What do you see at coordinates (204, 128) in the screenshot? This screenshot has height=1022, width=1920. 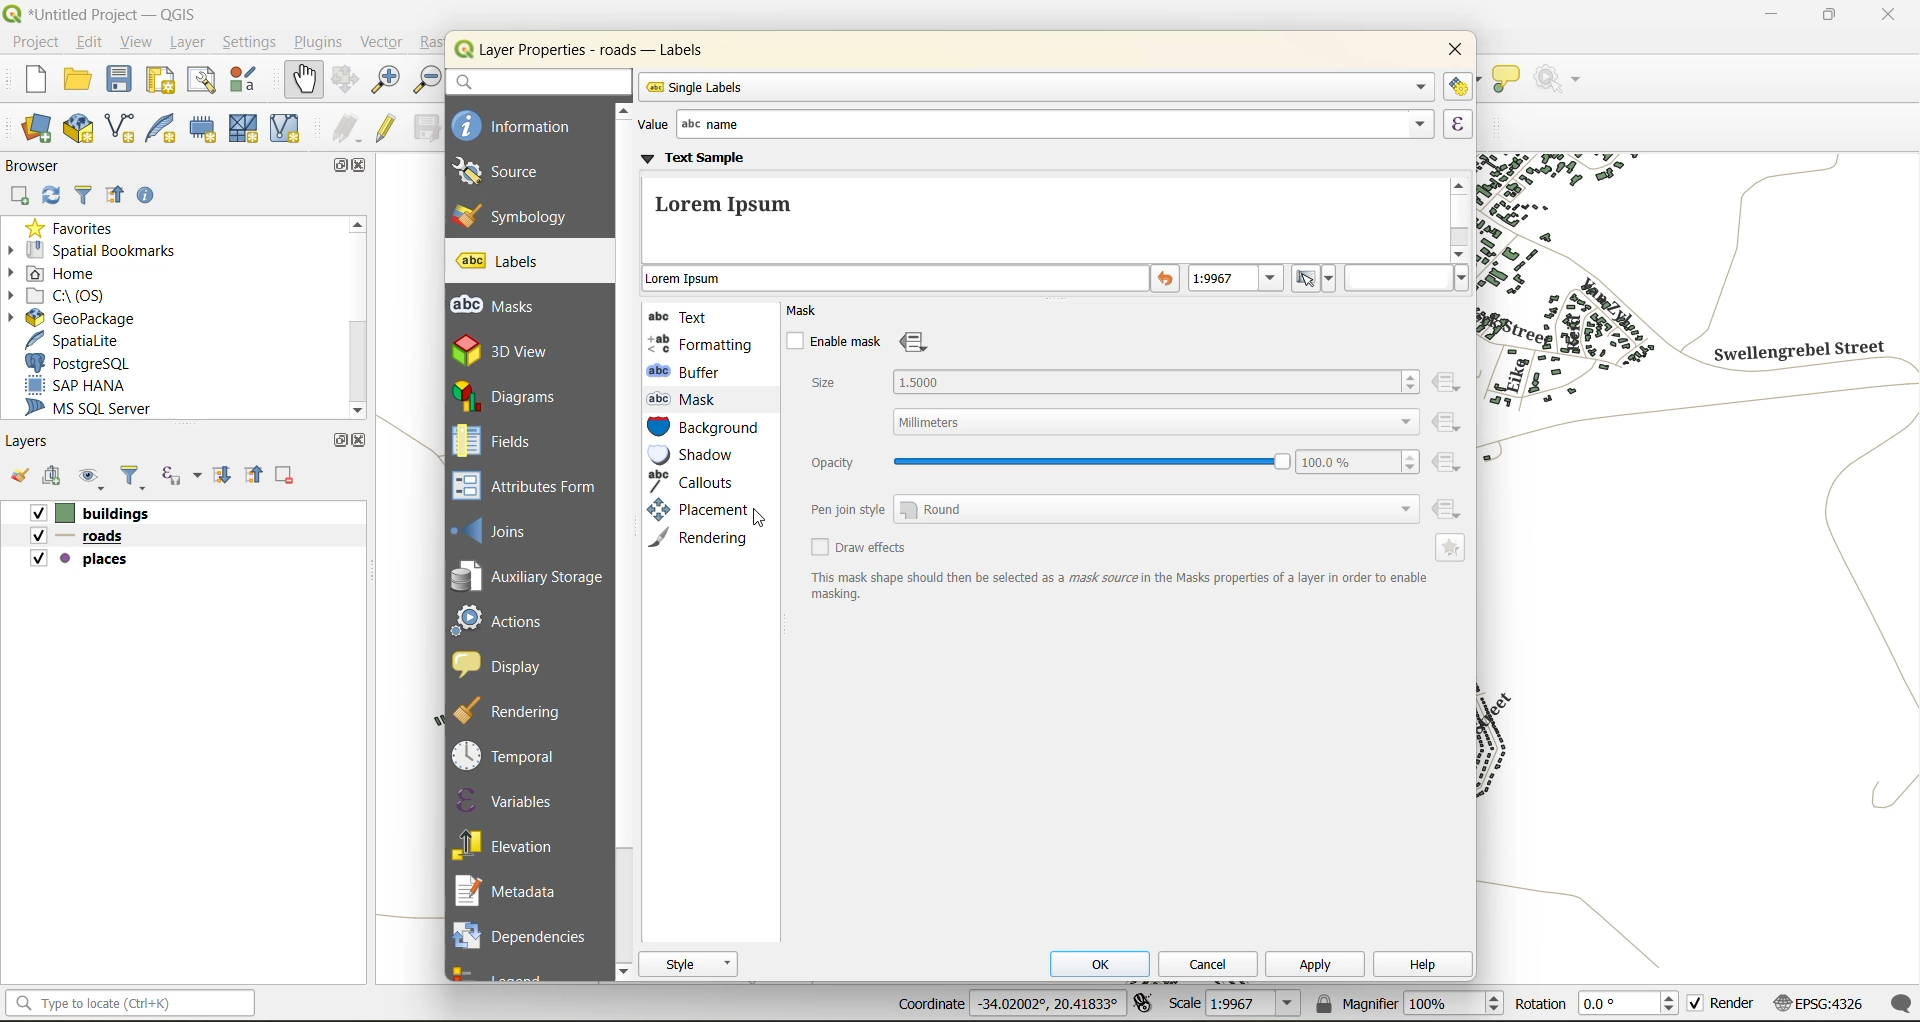 I see `temporary scratch layer` at bounding box center [204, 128].